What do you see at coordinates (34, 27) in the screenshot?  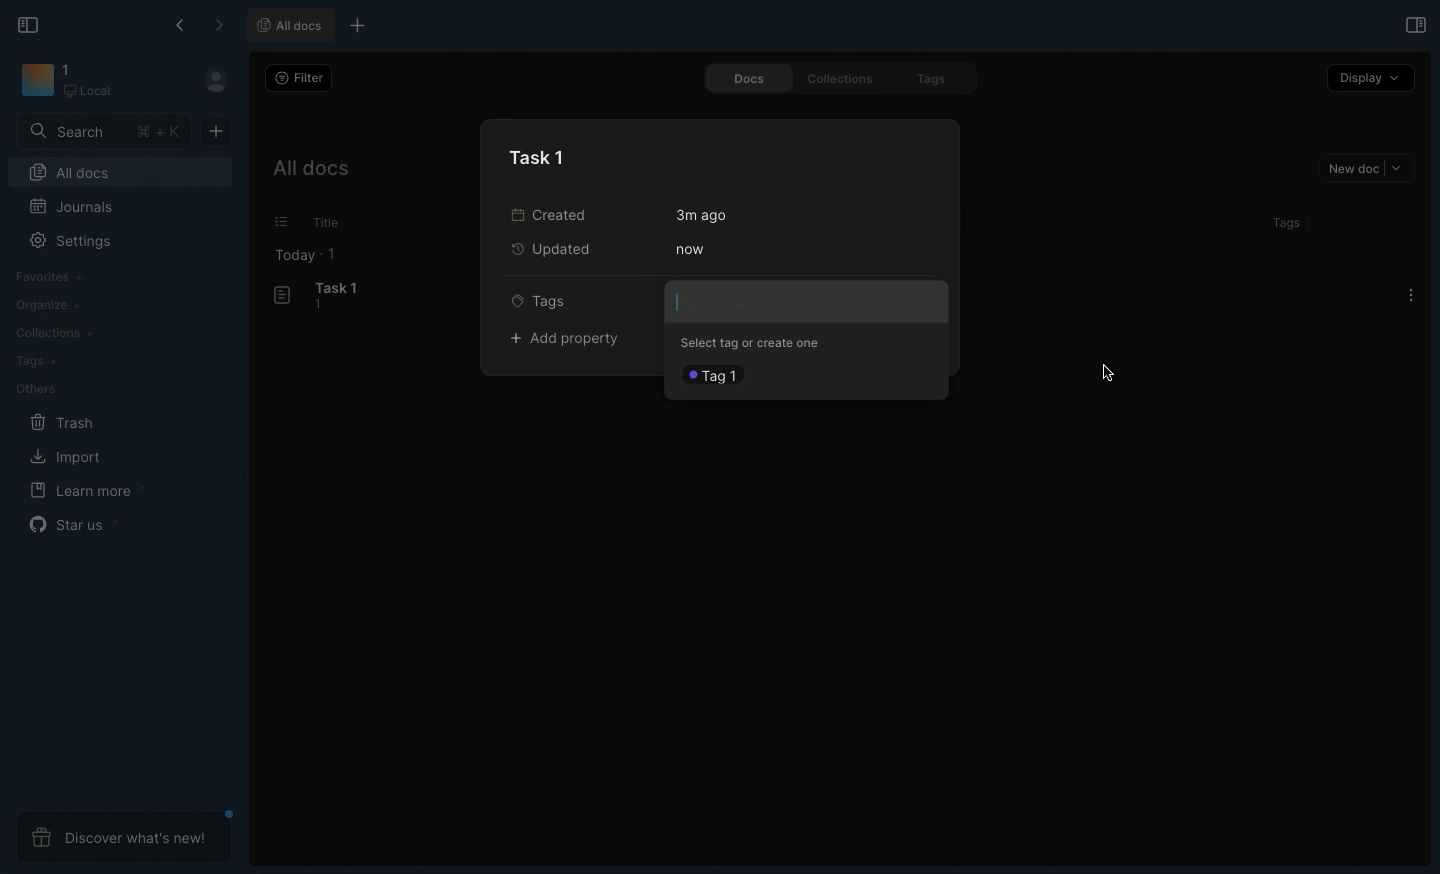 I see `Collapse sidebar` at bounding box center [34, 27].